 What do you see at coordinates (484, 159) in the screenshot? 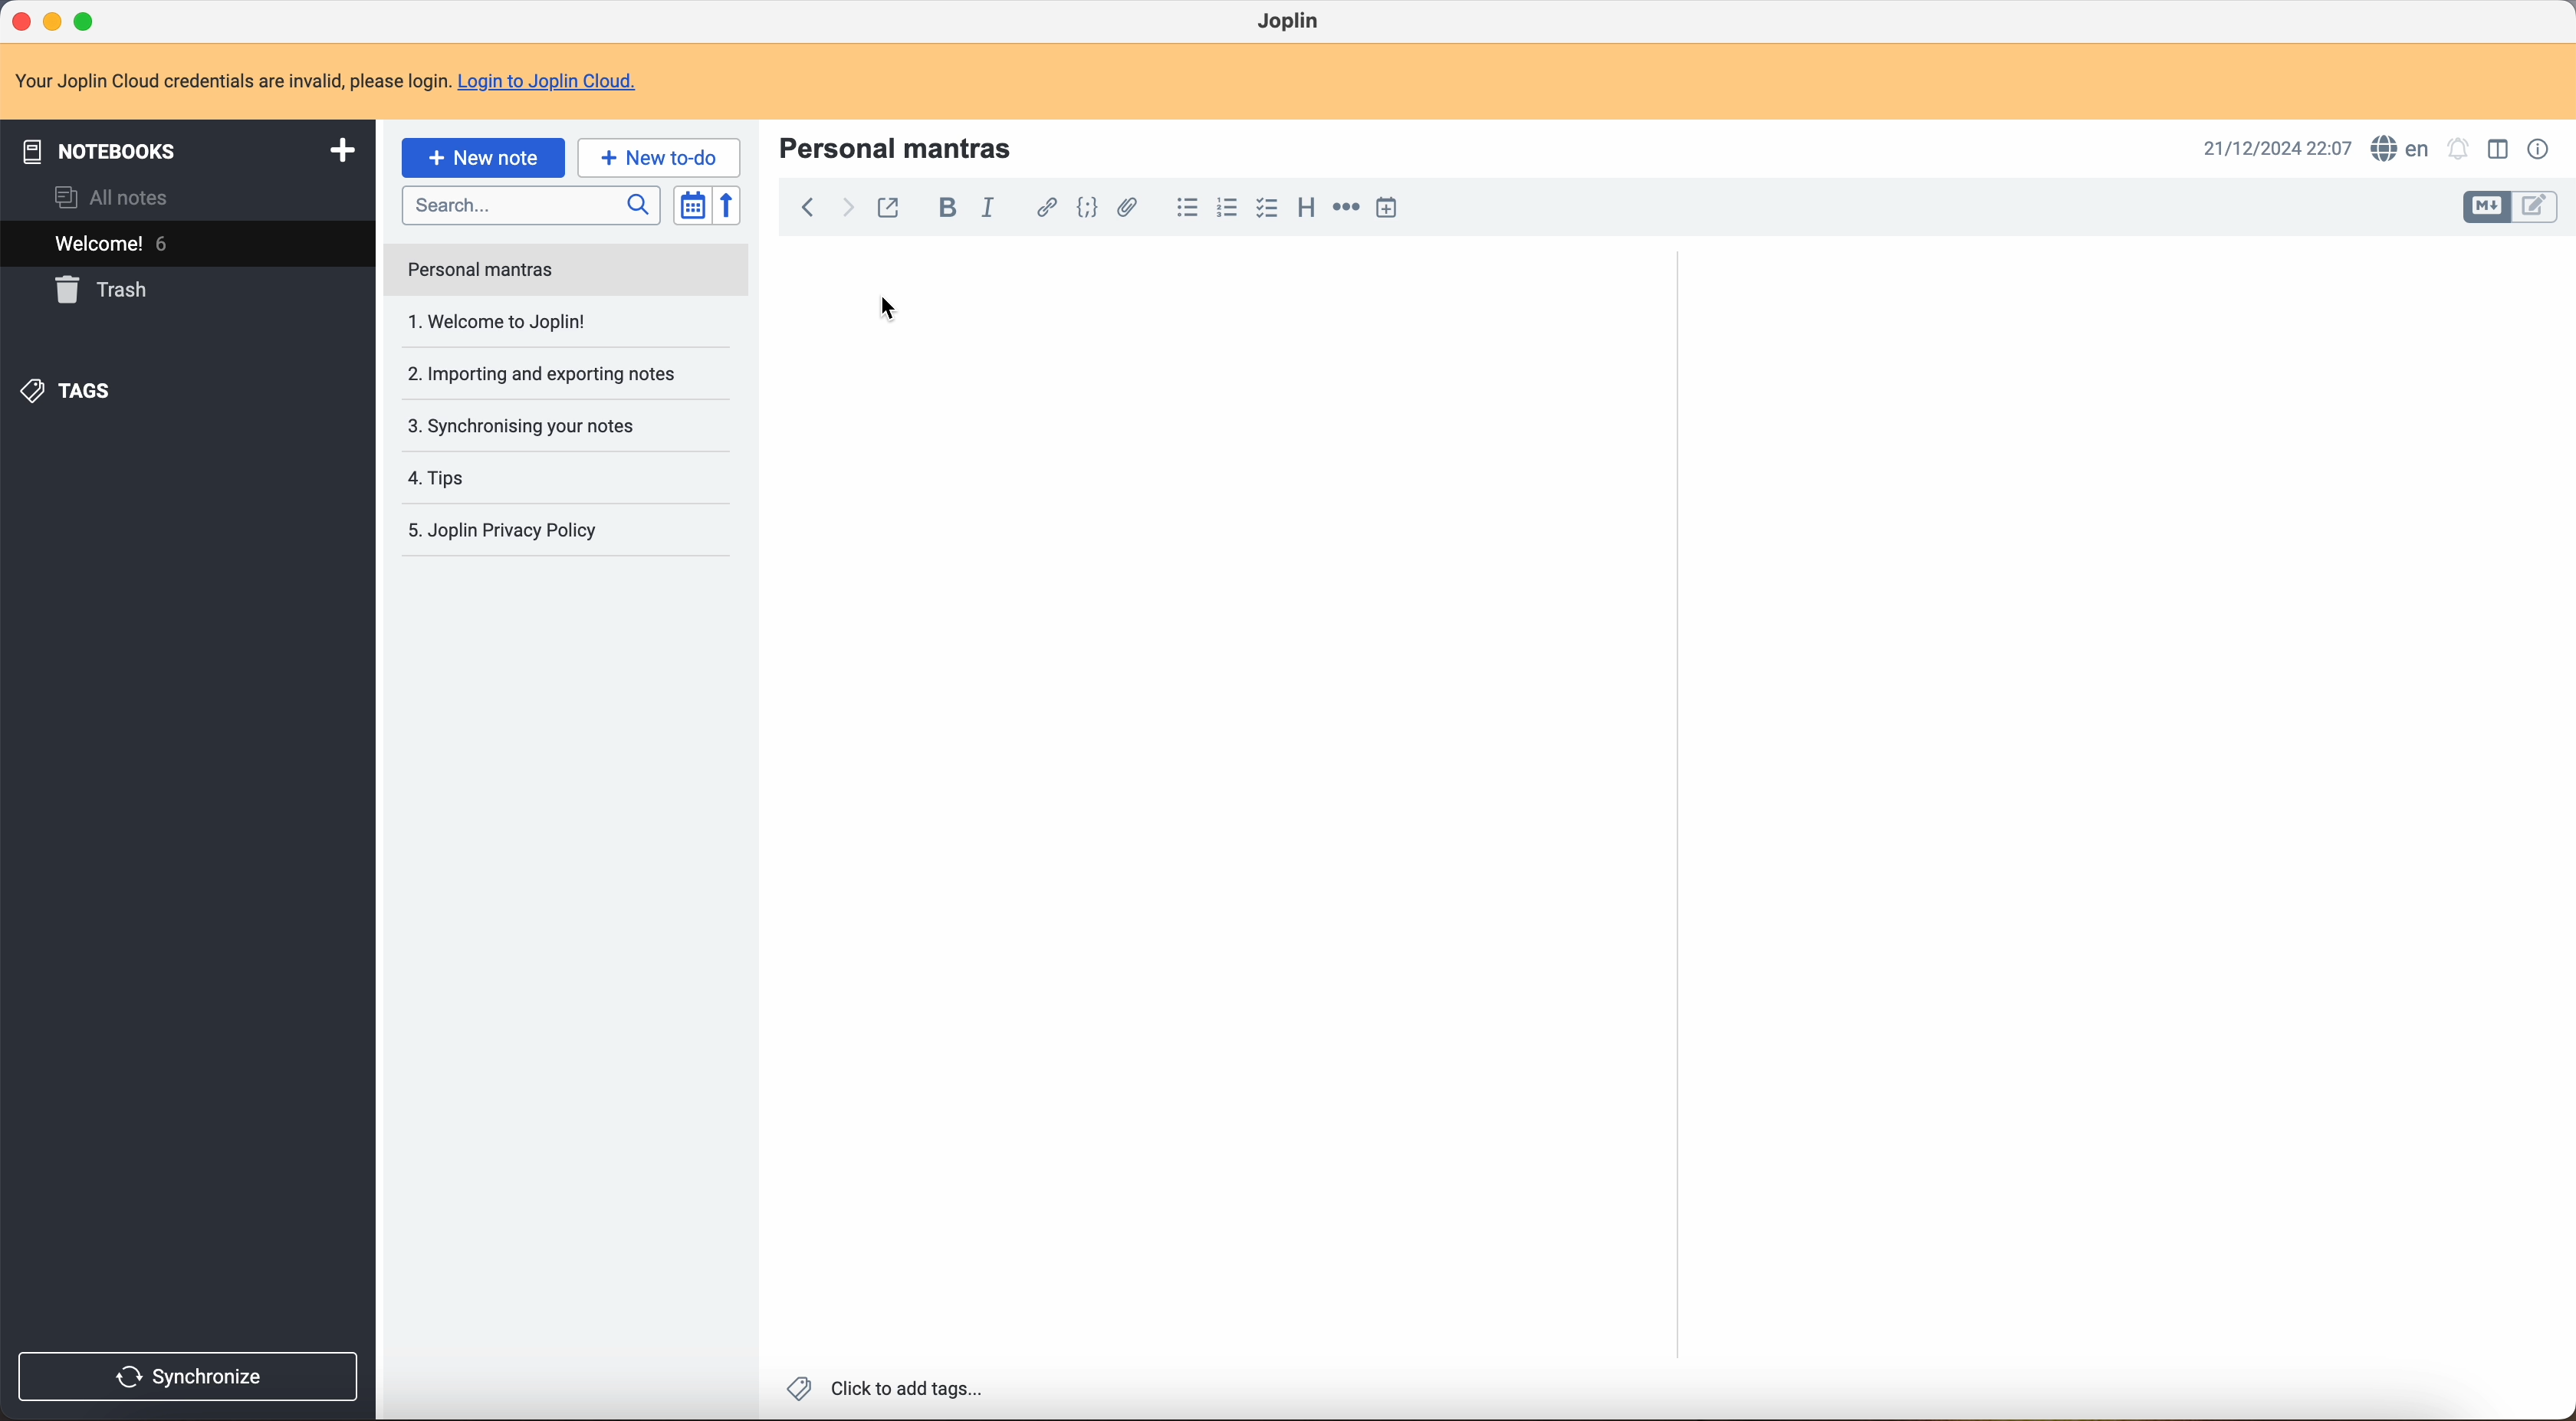
I see `click on new note` at bounding box center [484, 159].